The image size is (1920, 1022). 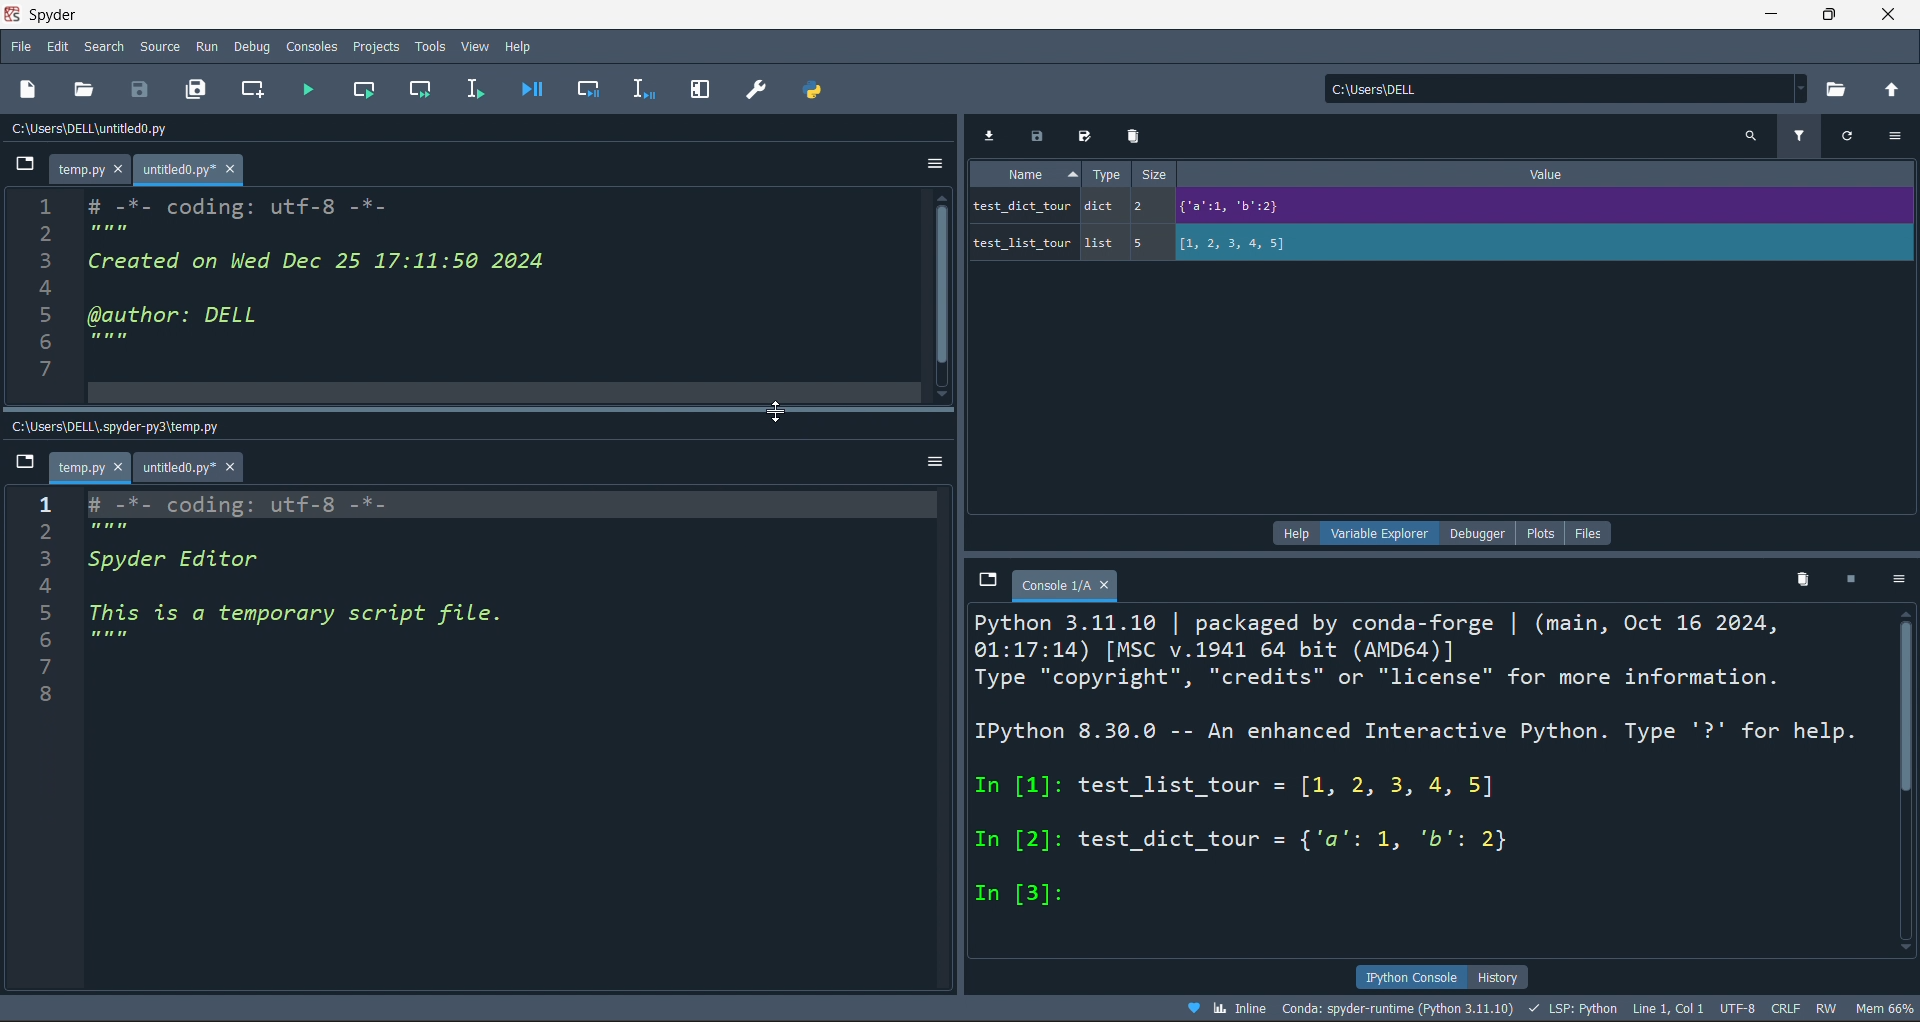 I want to click on 2 """, so click(x=106, y=232).